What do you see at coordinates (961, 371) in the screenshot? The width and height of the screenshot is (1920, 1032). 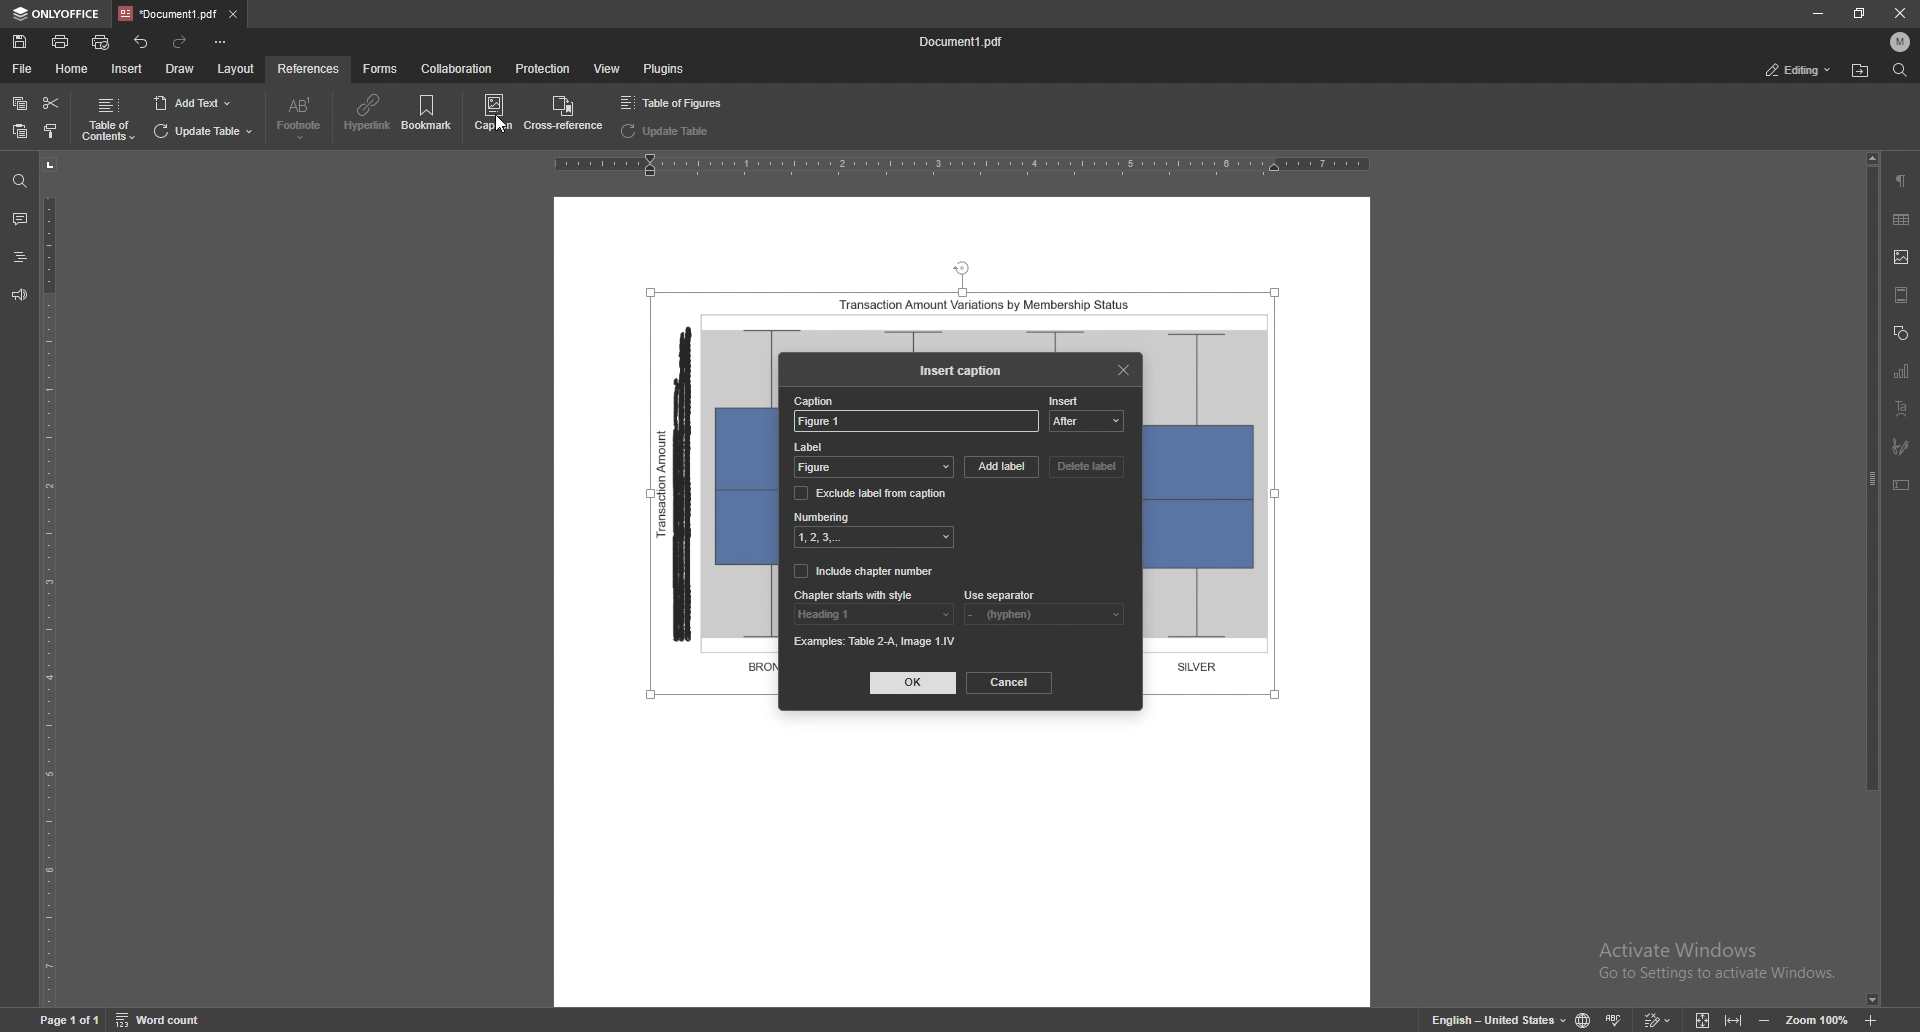 I see `insert caption` at bounding box center [961, 371].